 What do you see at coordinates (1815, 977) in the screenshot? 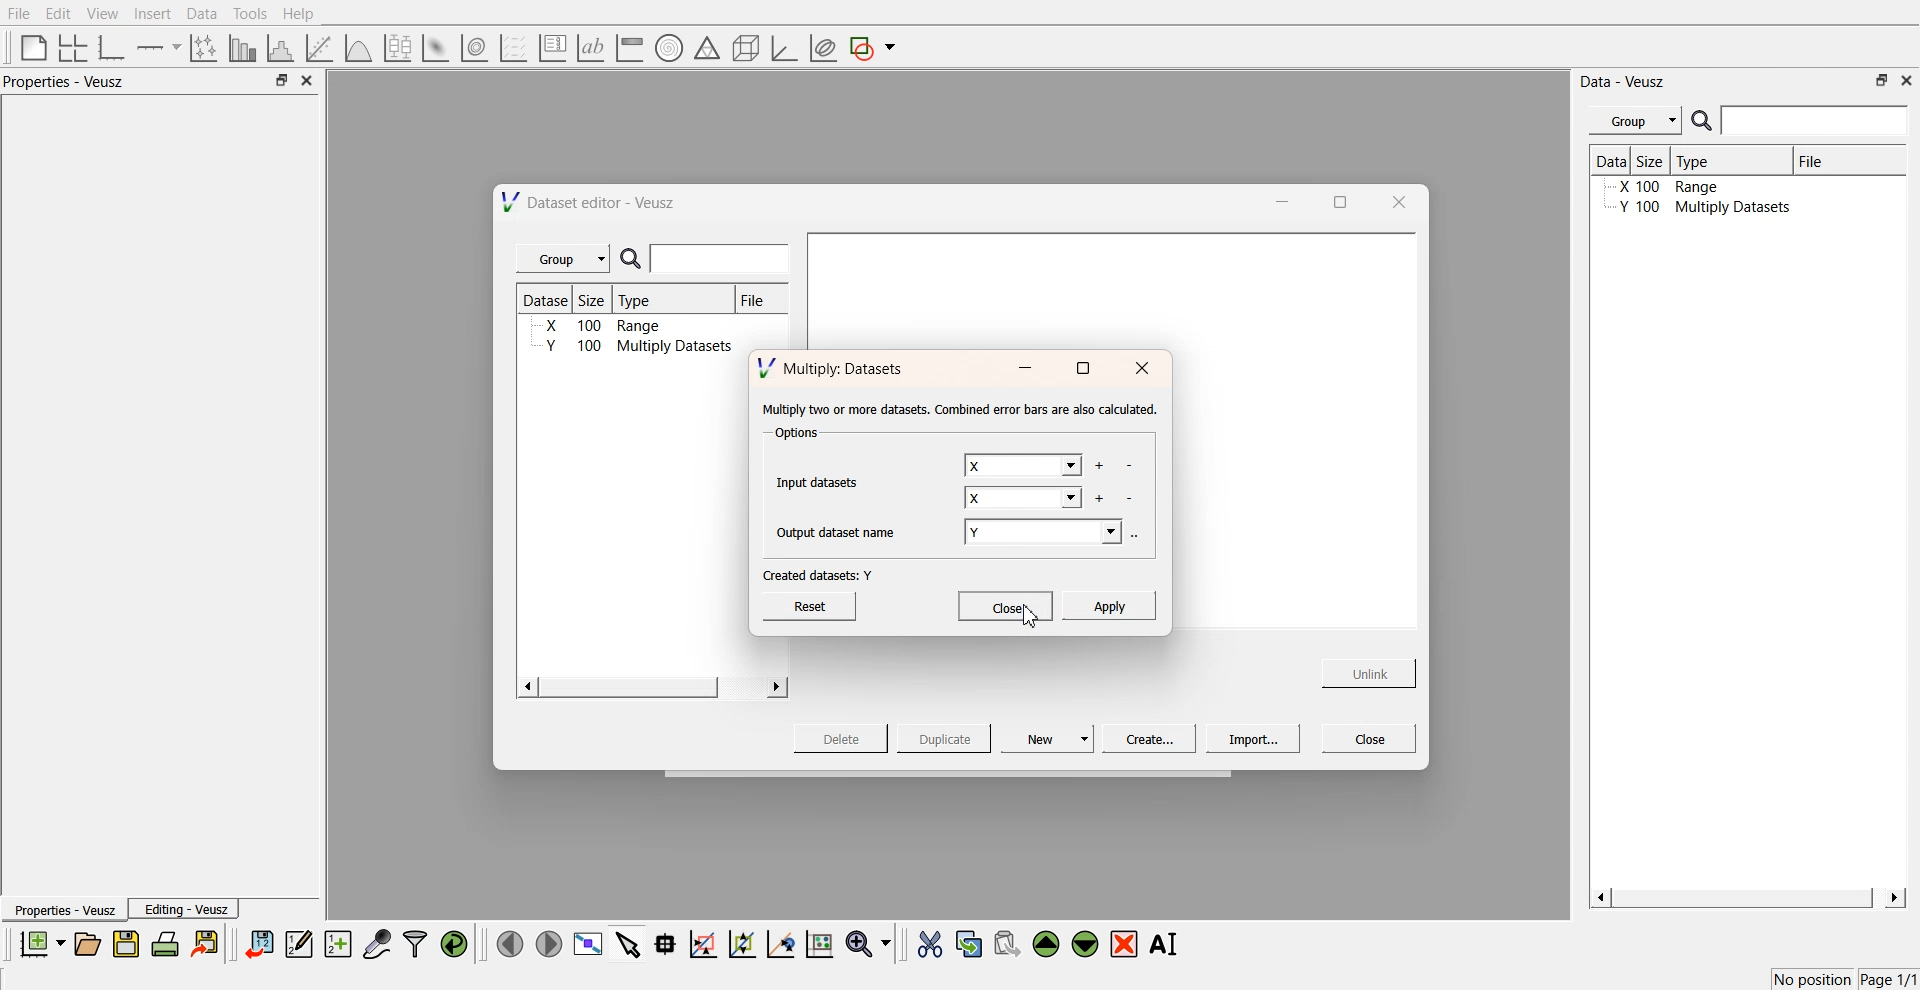
I see `No position` at bounding box center [1815, 977].